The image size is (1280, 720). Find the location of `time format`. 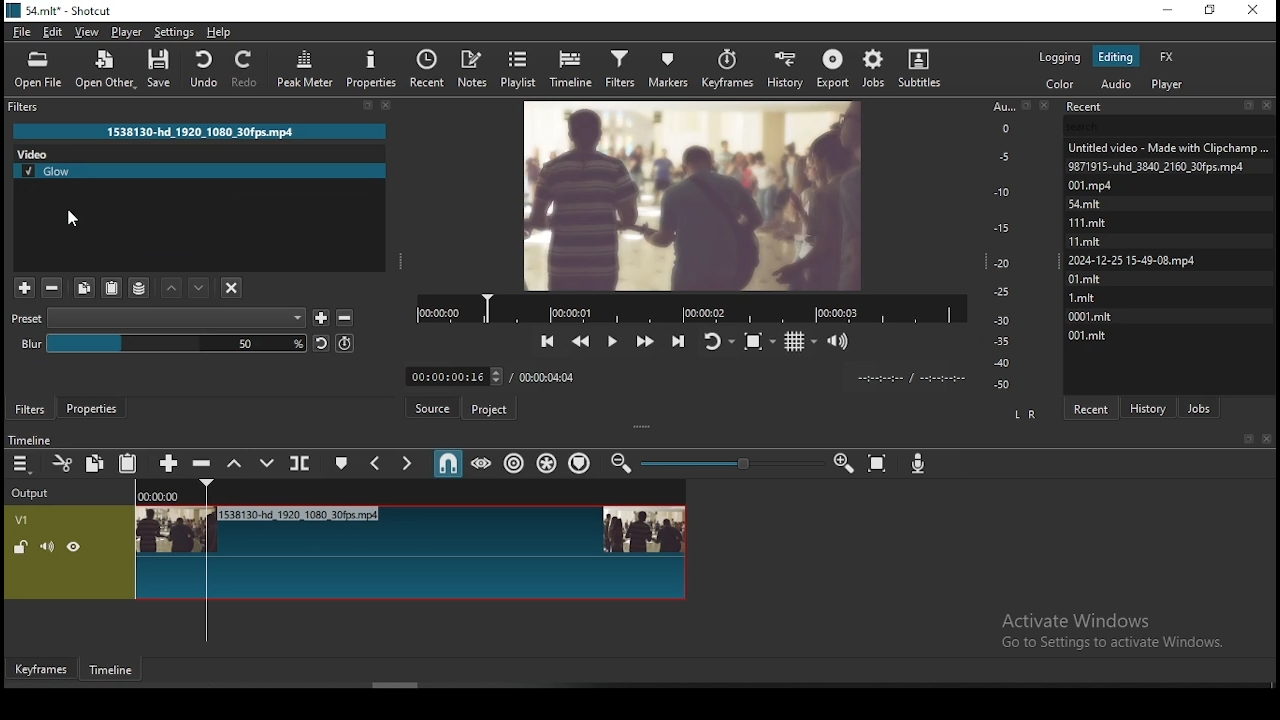

time format is located at coordinates (907, 376).